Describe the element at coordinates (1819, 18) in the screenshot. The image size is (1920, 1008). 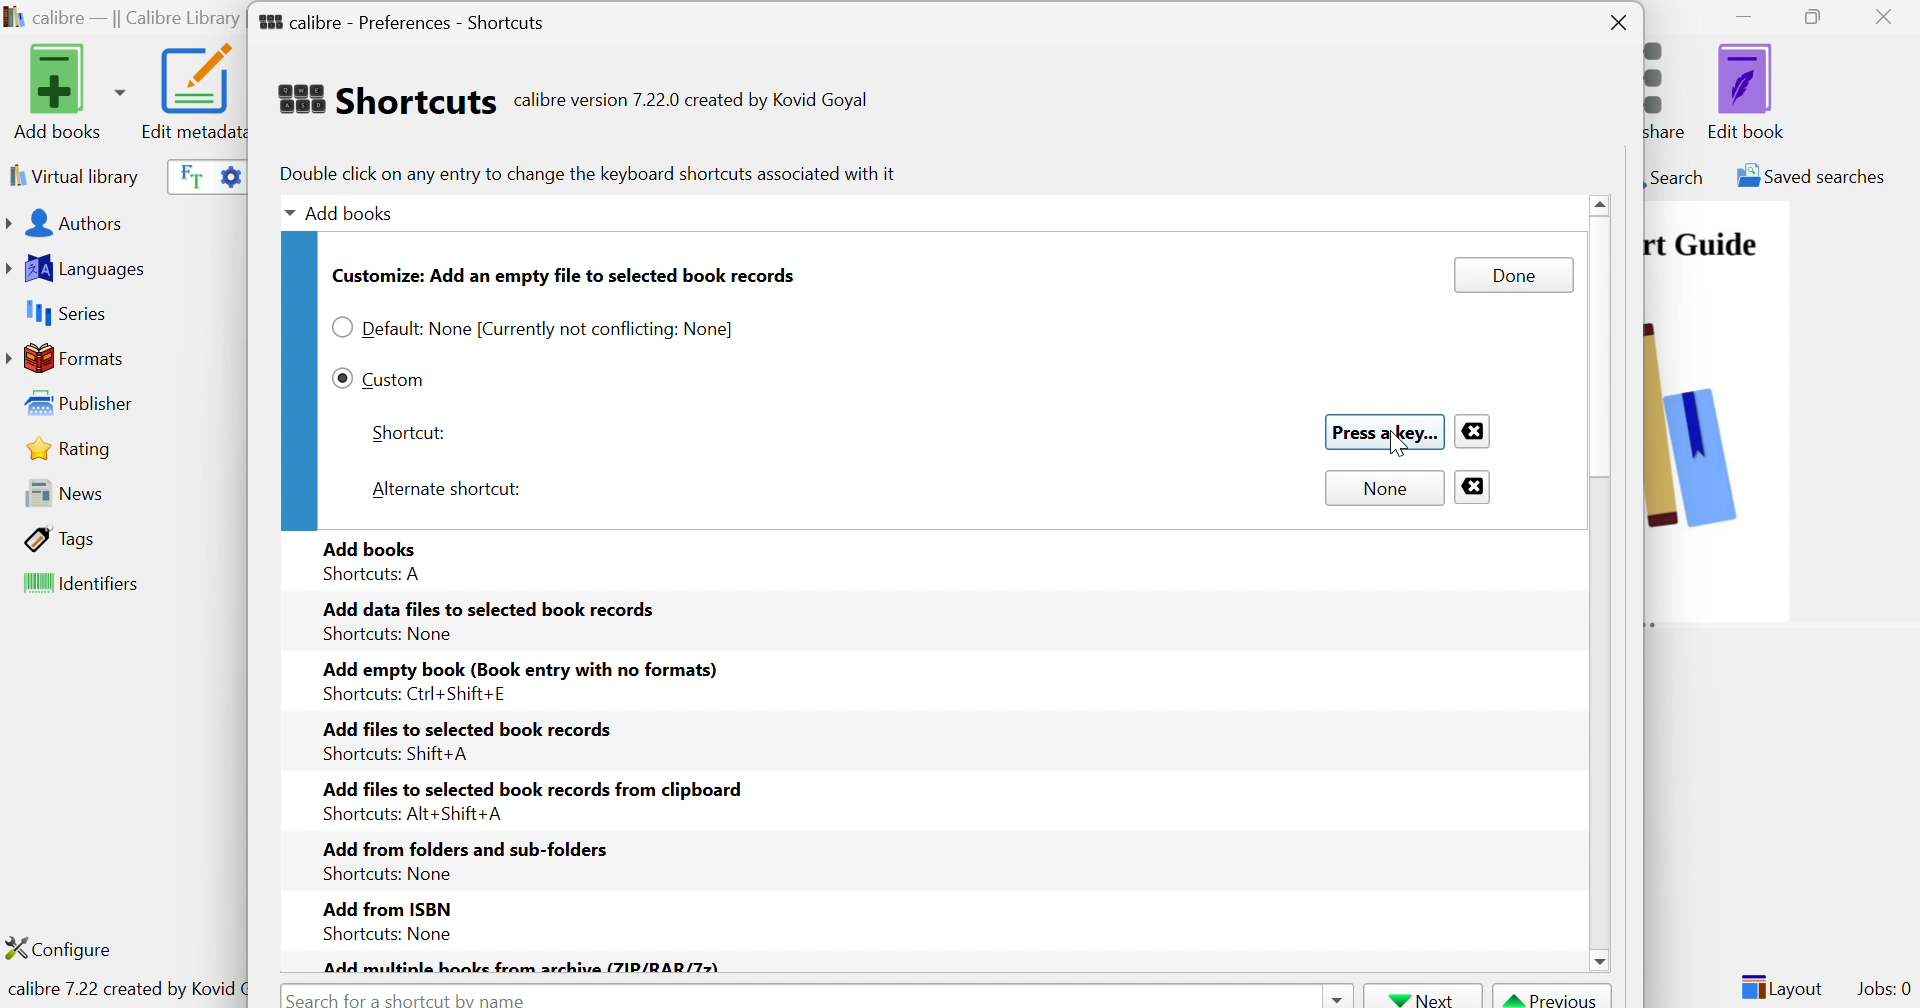
I see `Restore Down` at that location.